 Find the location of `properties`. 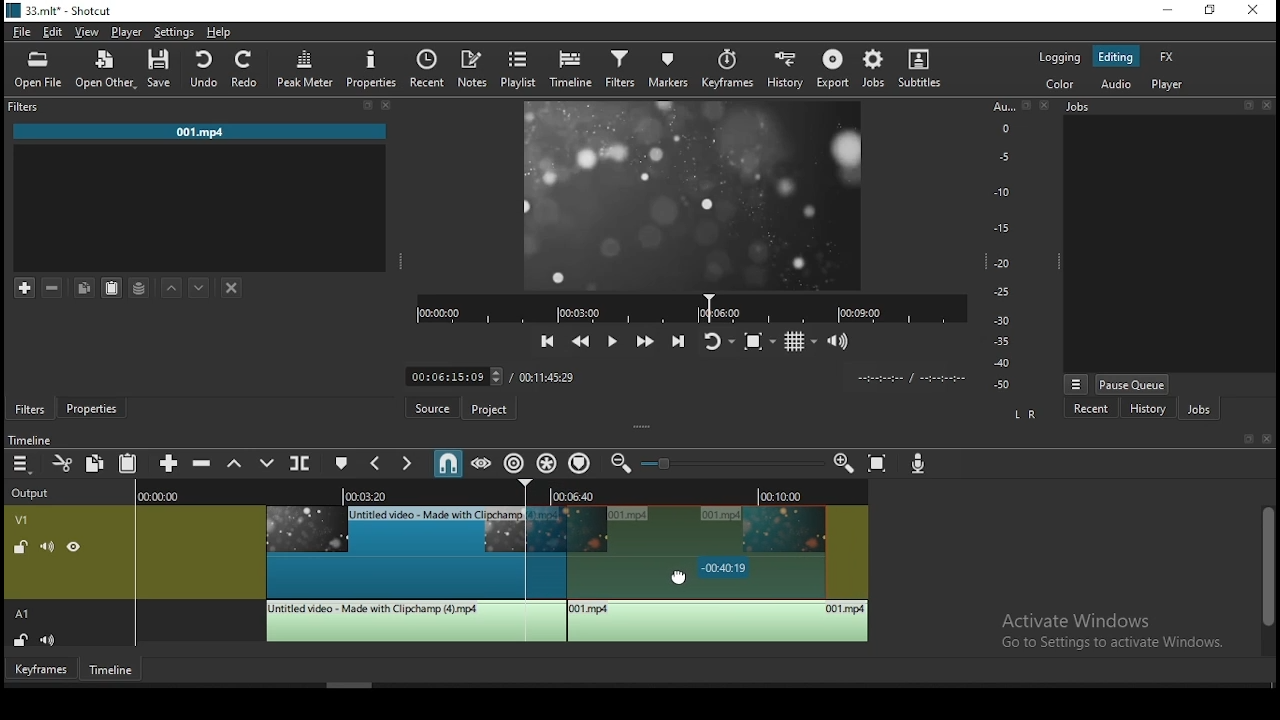

properties is located at coordinates (374, 67).